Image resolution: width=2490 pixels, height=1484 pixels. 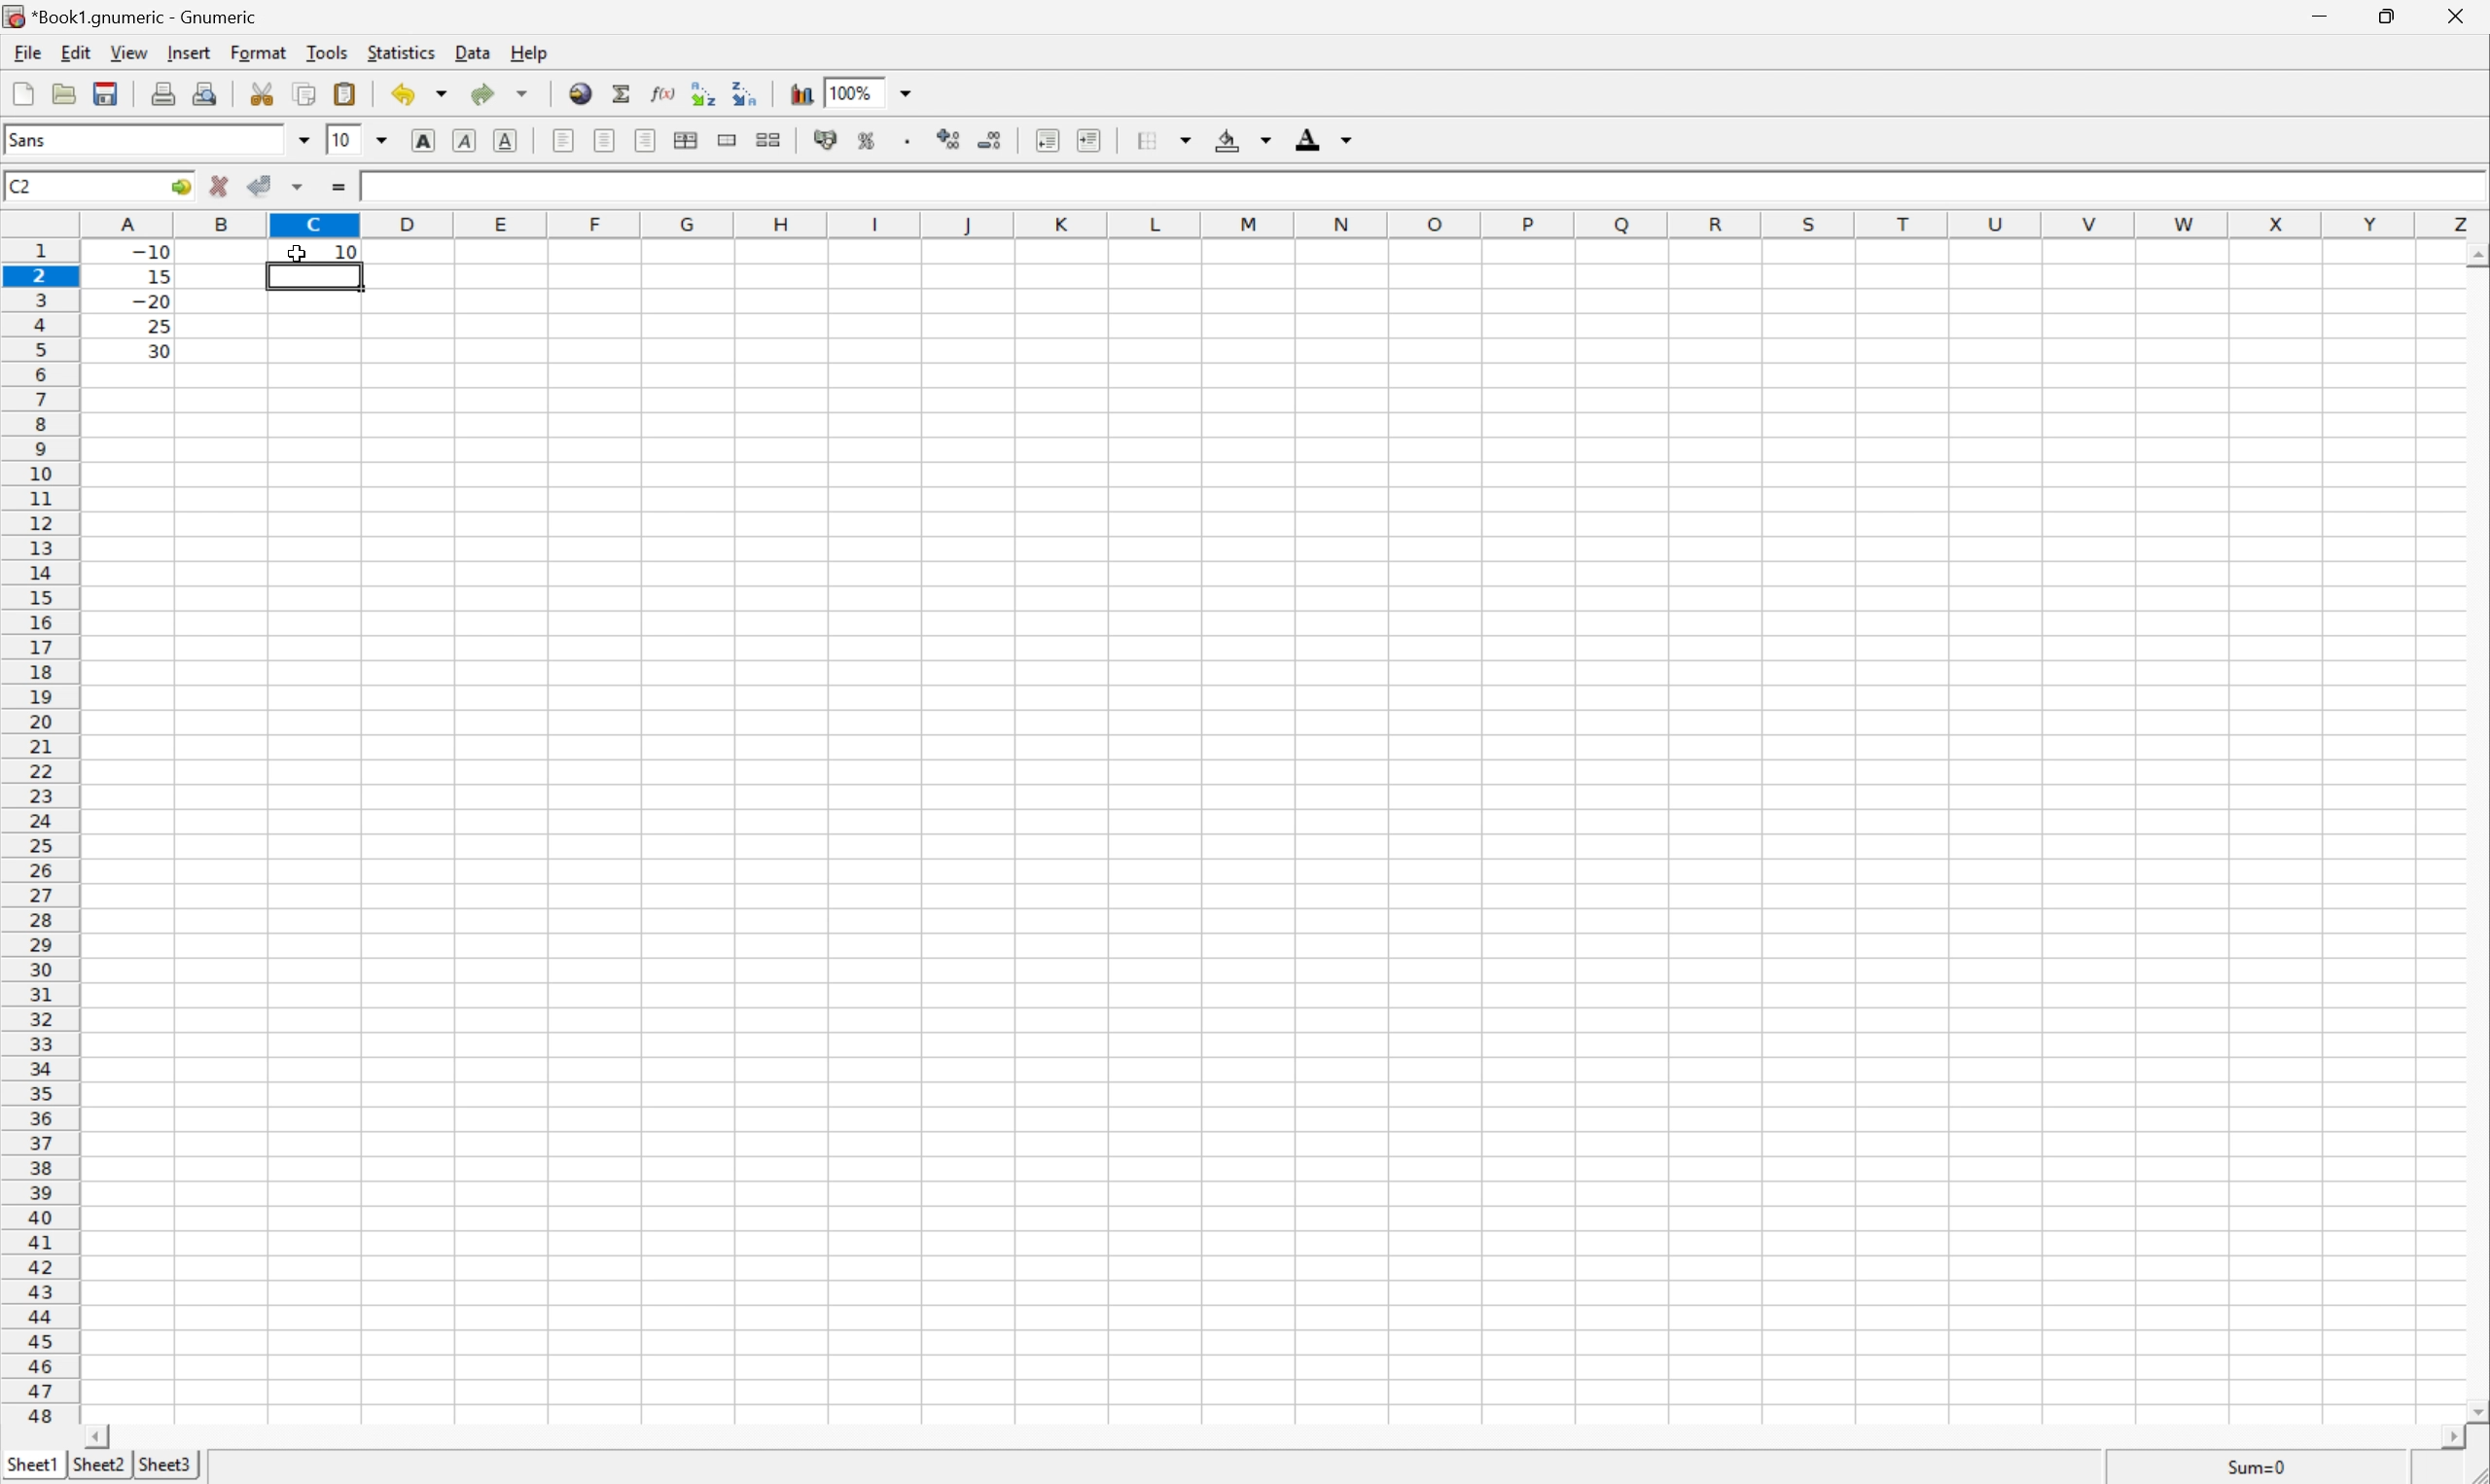 I want to click on Cursor, so click(x=299, y=257).